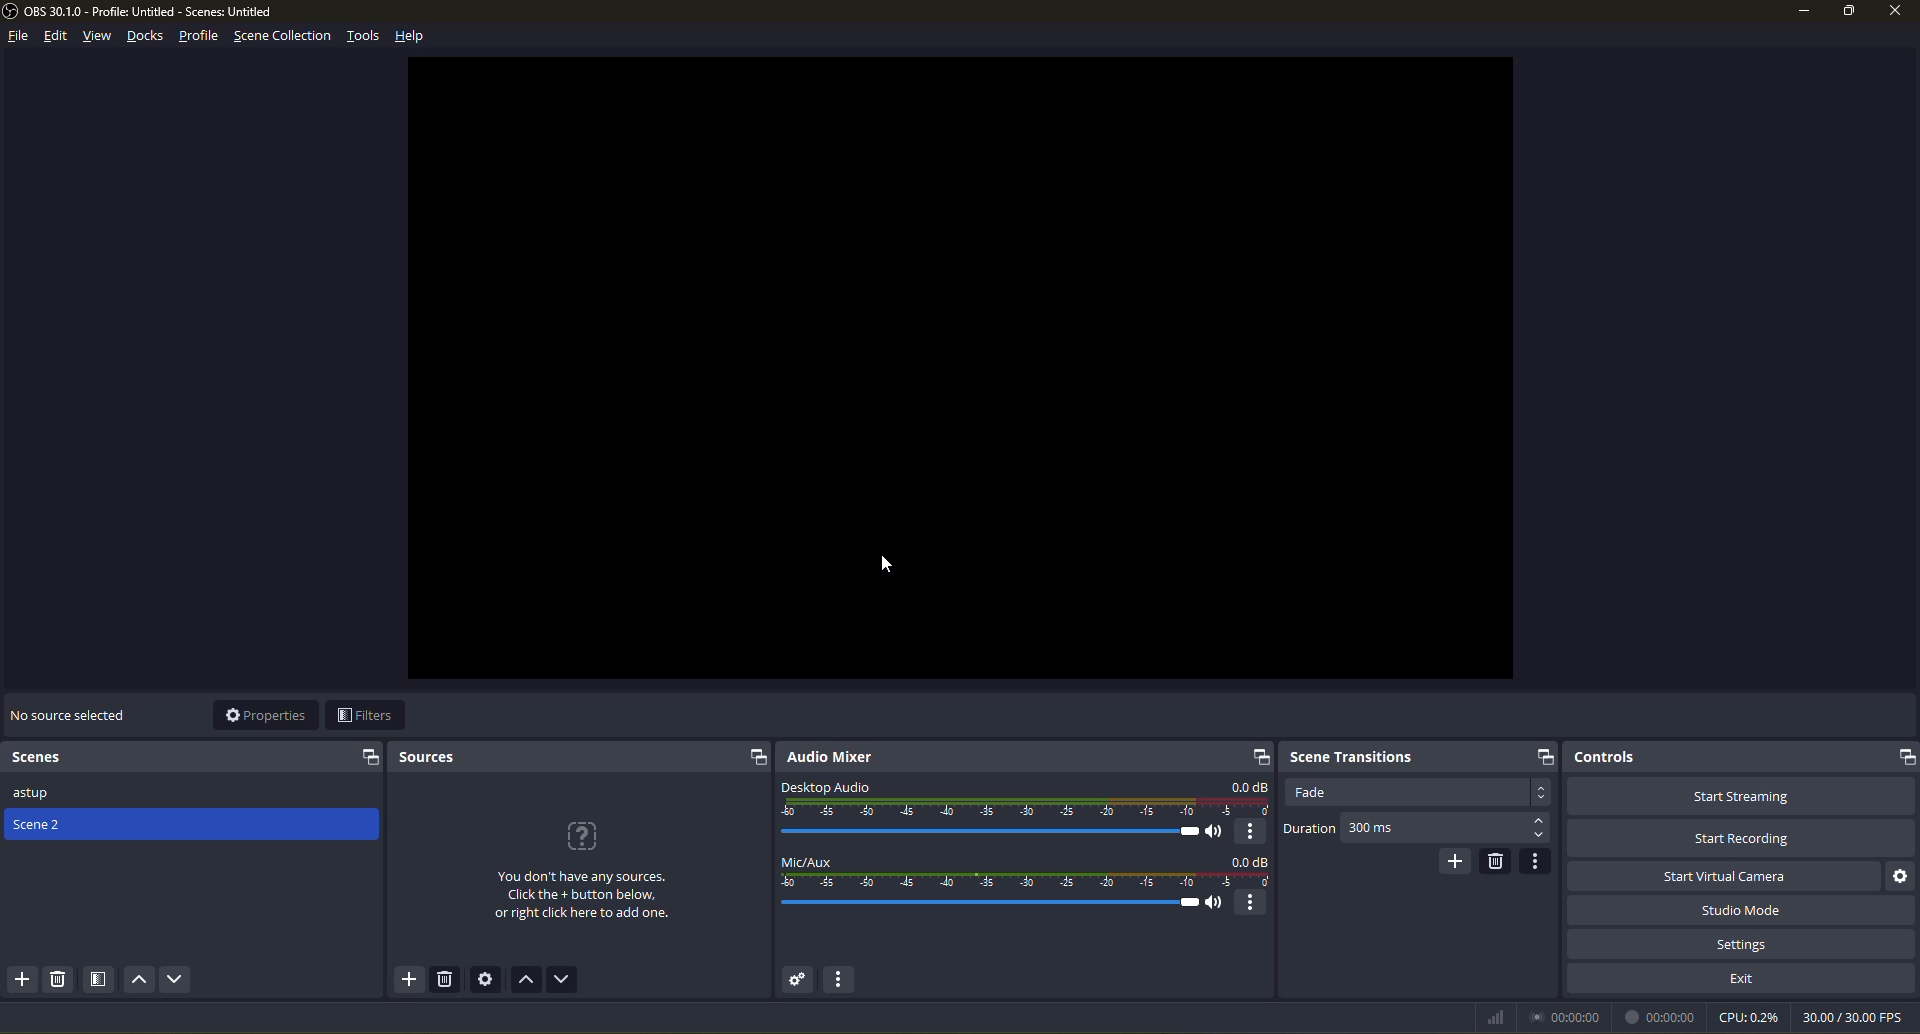  I want to click on minimize, so click(1803, 12).